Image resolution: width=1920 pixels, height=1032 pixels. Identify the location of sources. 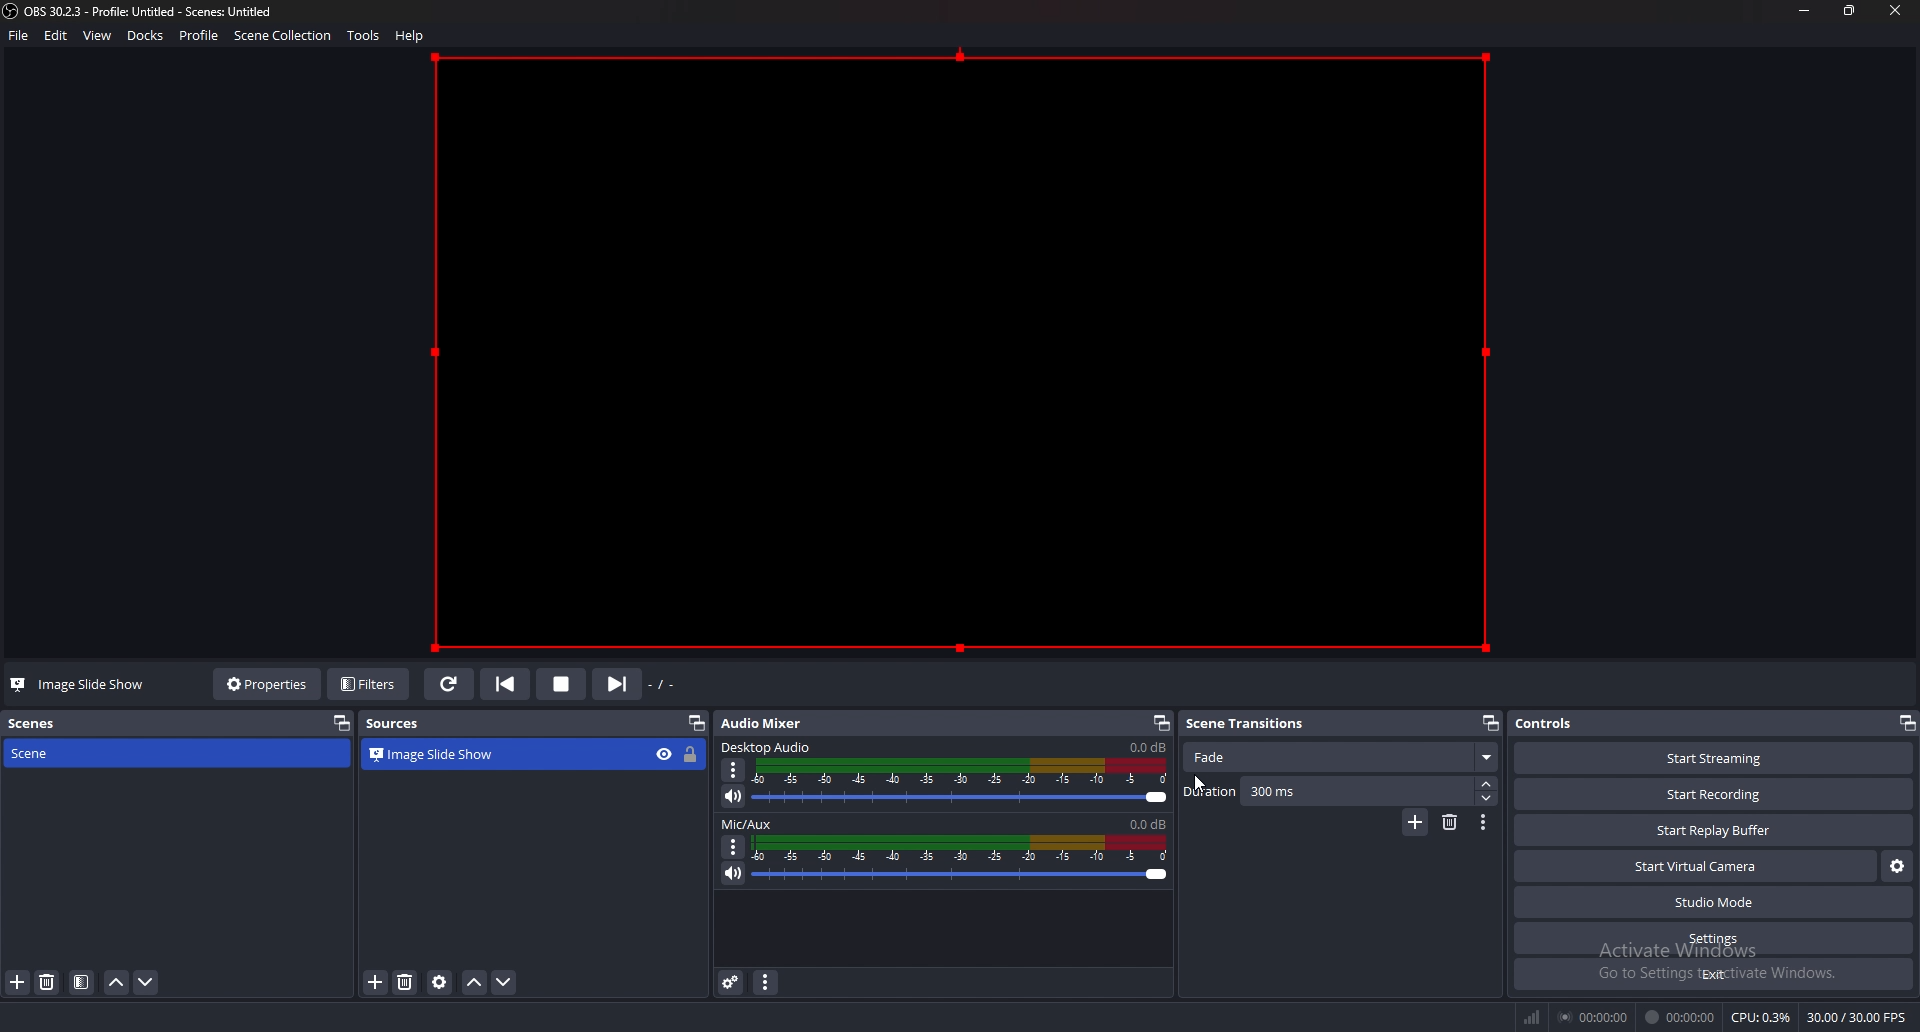
(403, 725).